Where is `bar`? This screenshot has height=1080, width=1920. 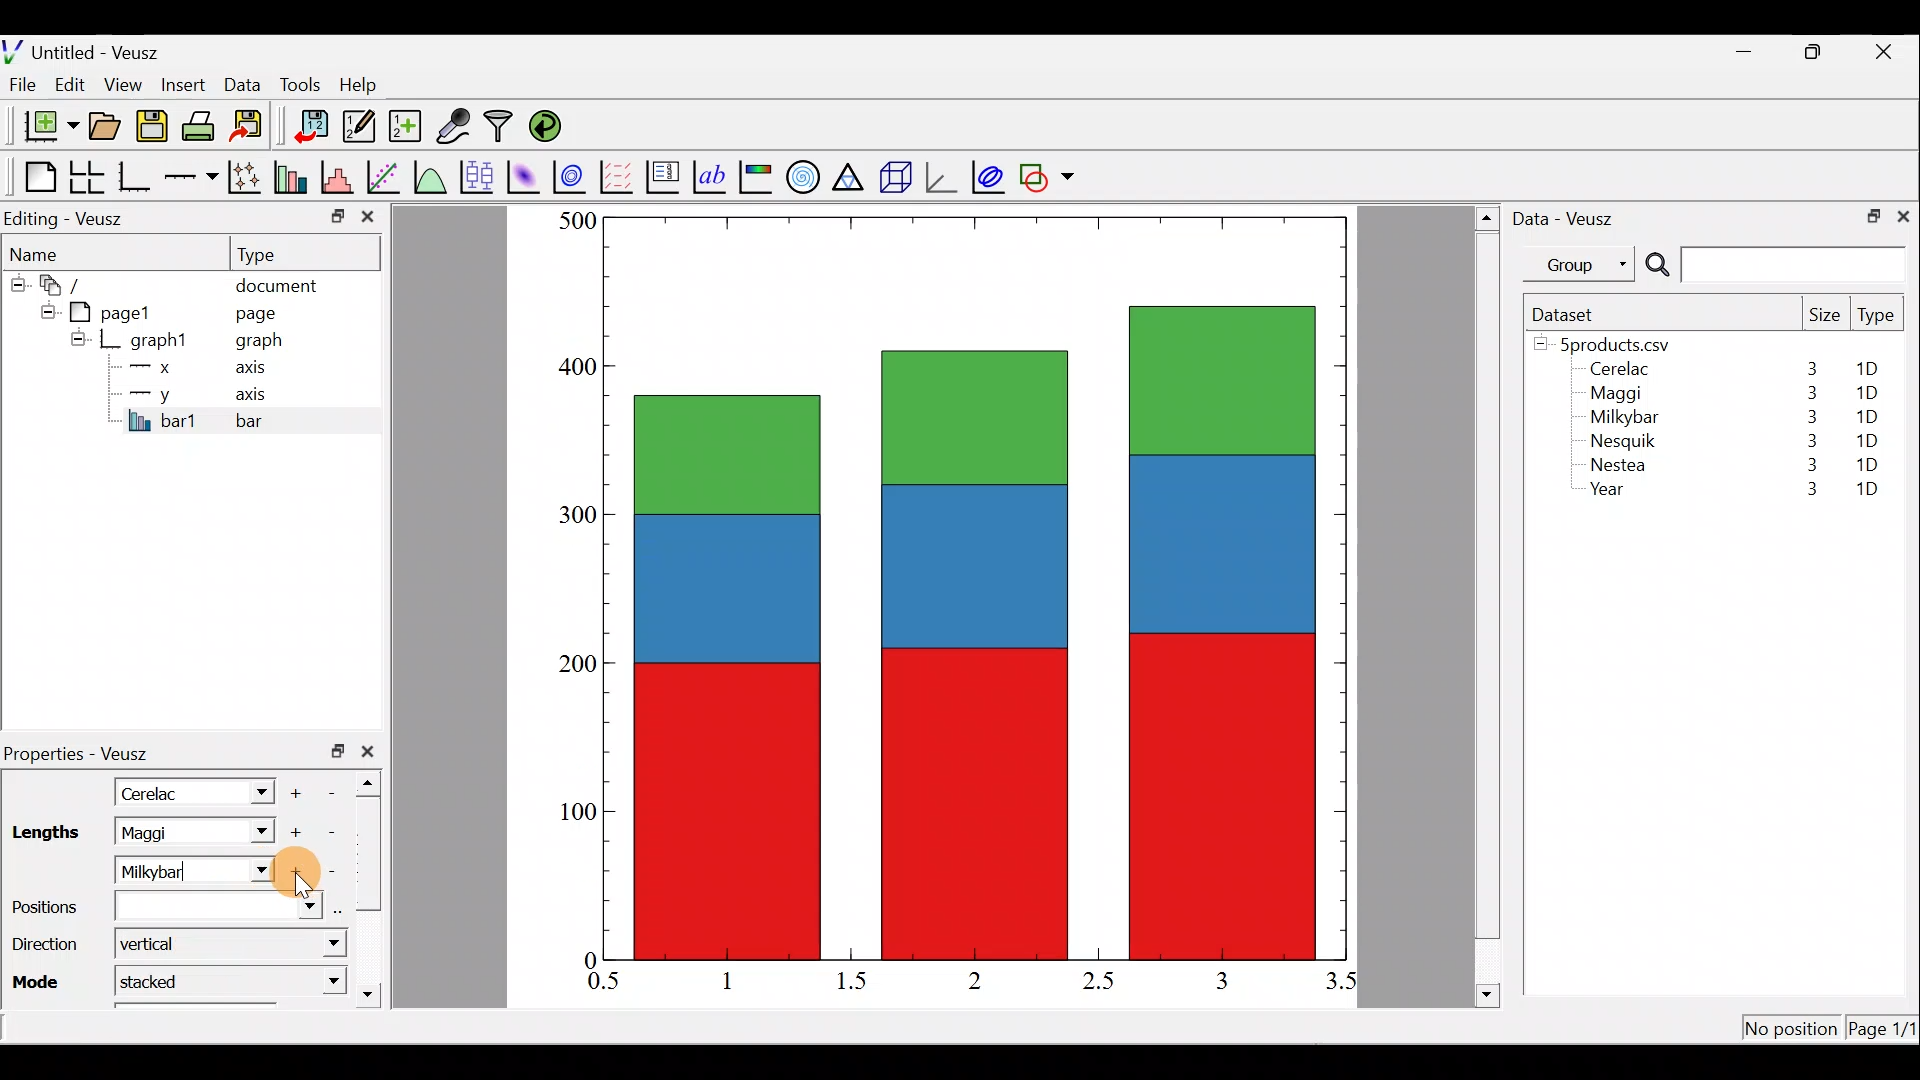 bar is located at coordinates (282, 420).